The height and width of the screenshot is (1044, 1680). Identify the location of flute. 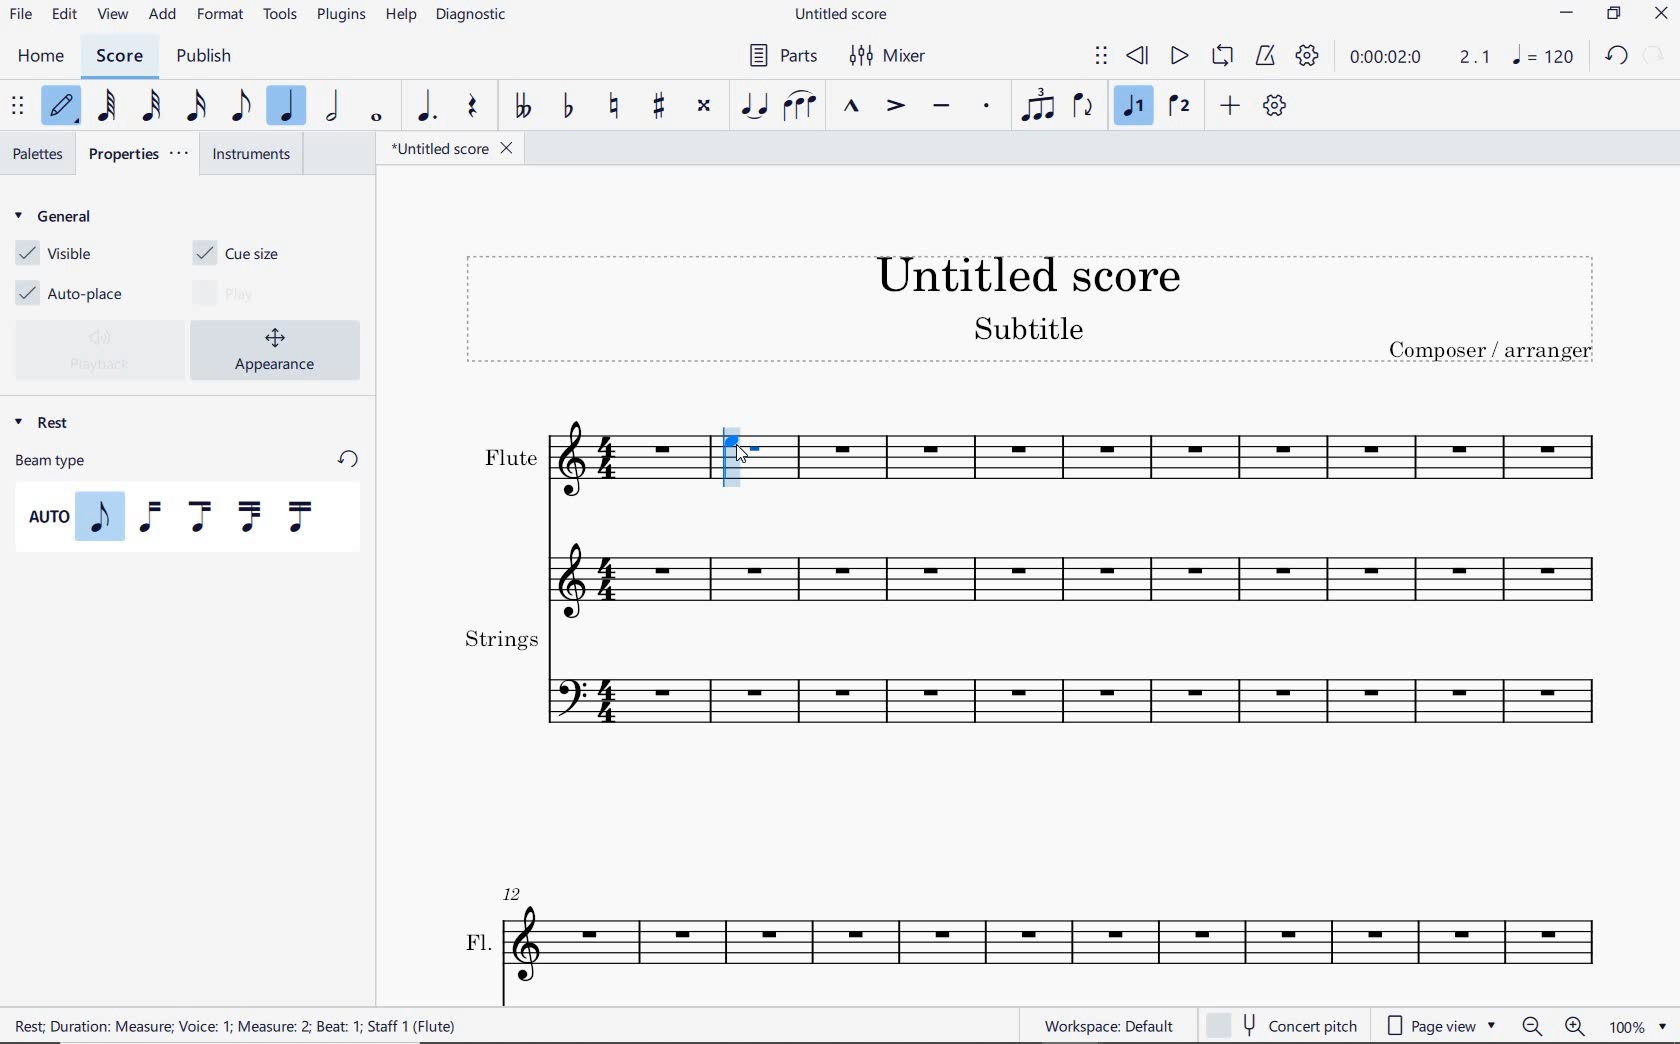
(1030, 563).